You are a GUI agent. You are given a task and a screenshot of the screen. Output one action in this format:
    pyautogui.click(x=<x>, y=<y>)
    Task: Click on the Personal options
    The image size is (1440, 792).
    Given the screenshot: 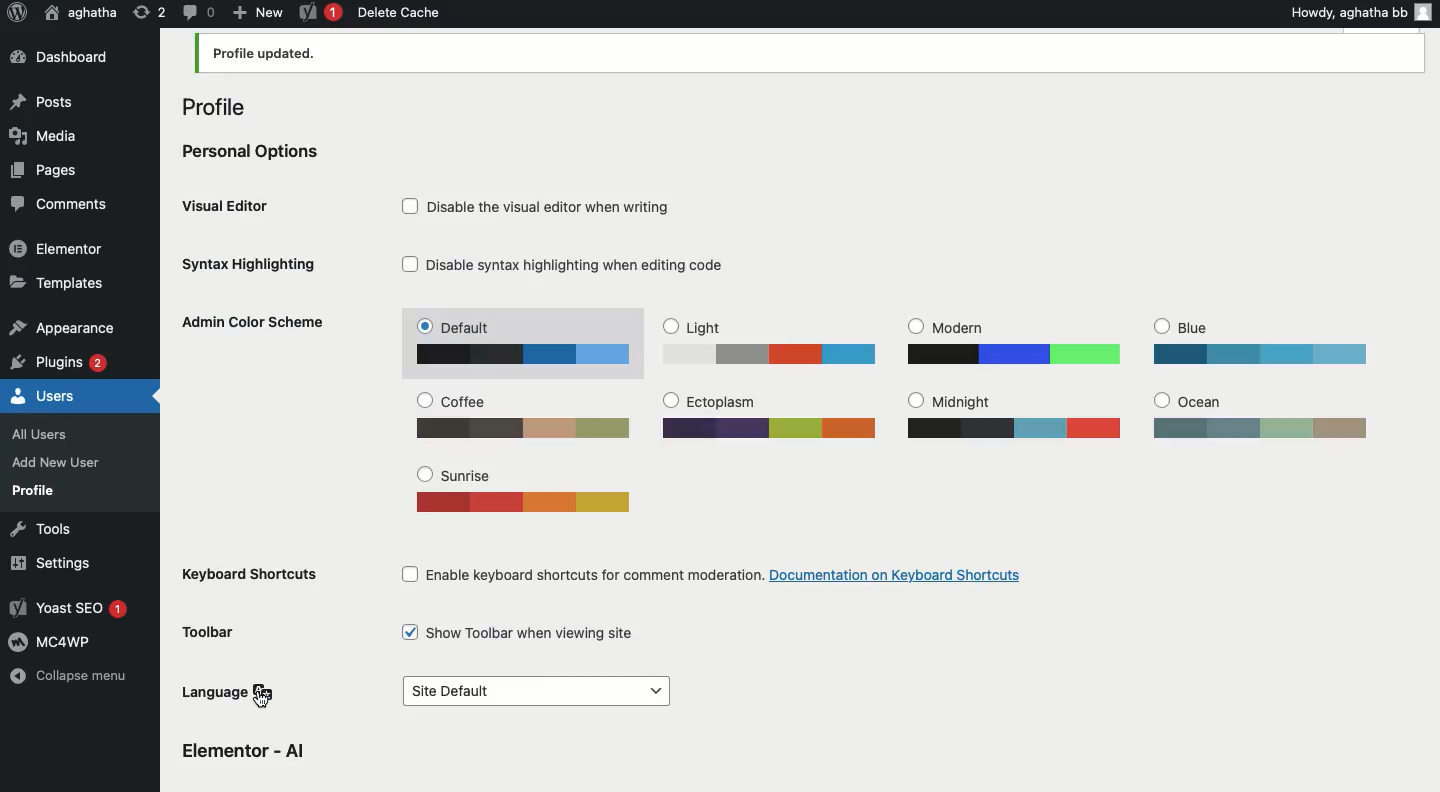 What is the action you would take?
    pyautogui.click(x=254, y=149)
    